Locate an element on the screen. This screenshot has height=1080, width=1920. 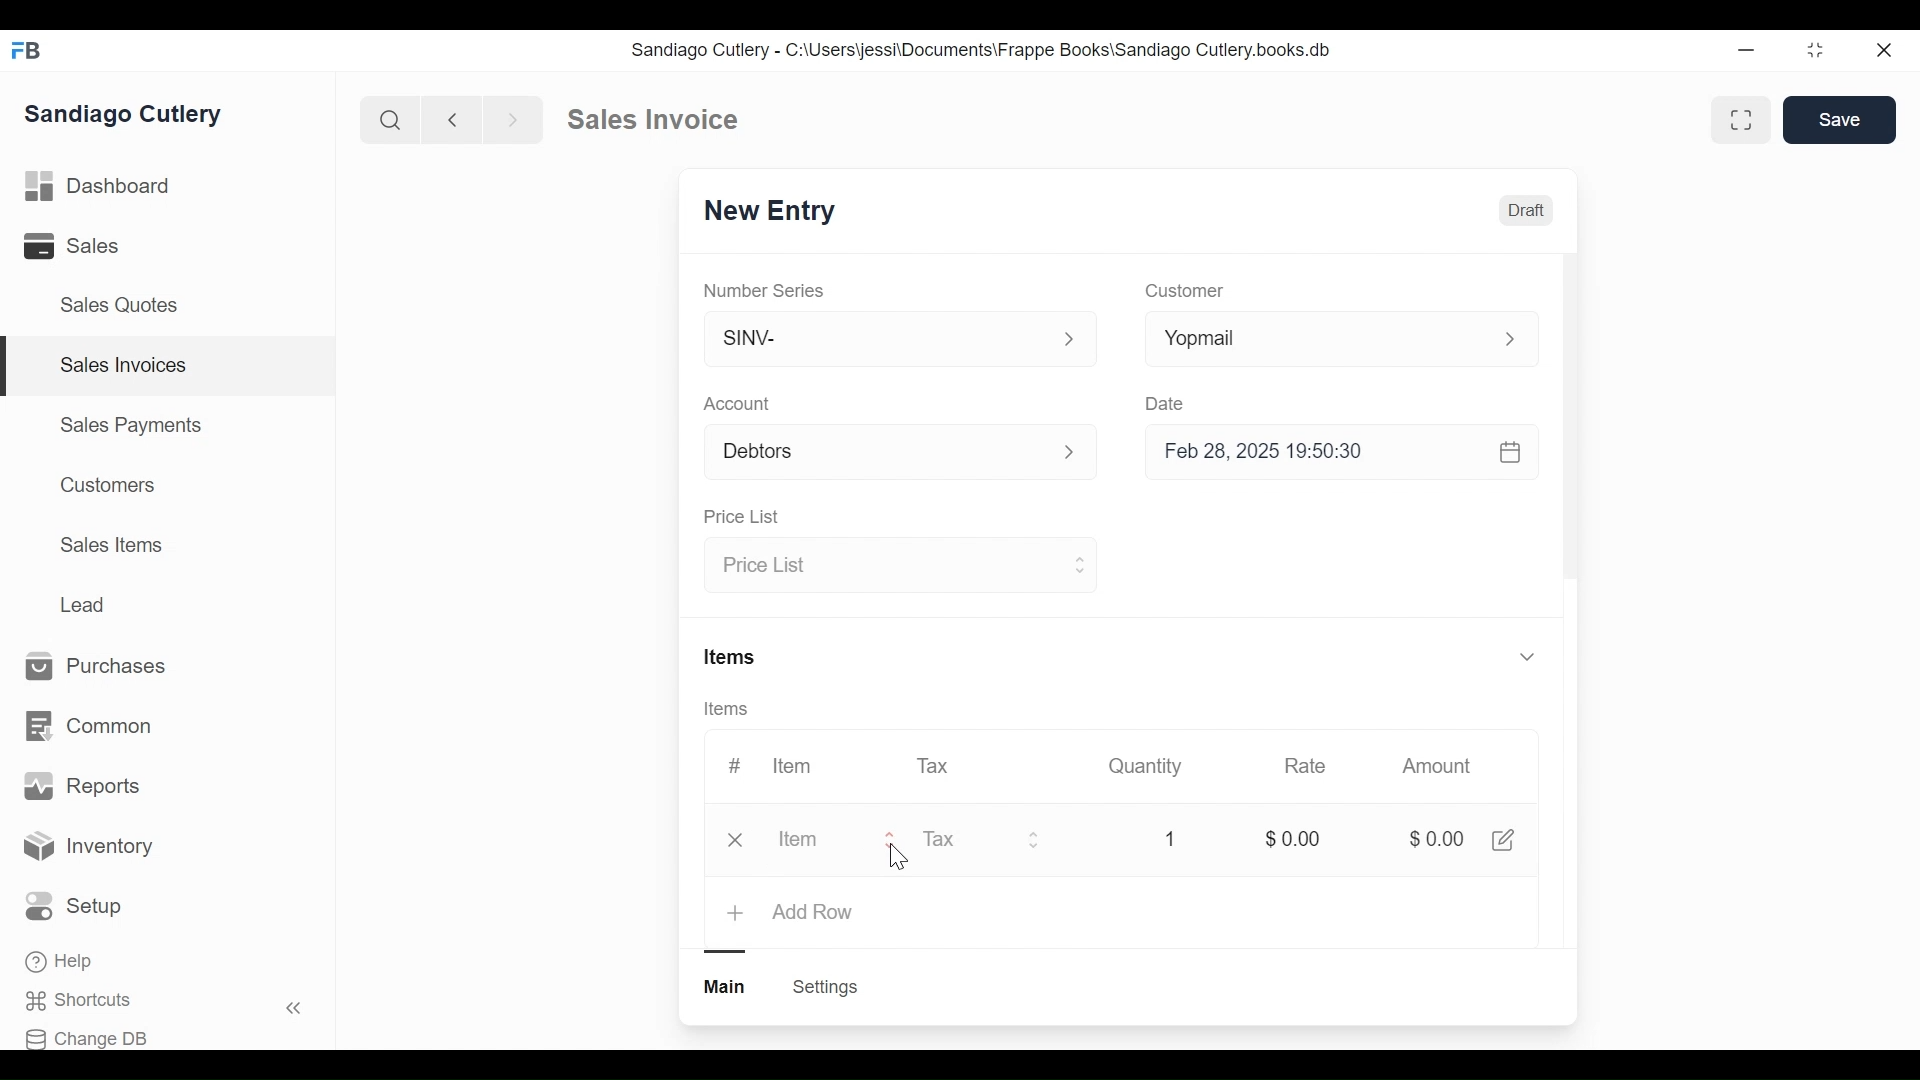
Shortcuts is located at coordinates (86, 1001).